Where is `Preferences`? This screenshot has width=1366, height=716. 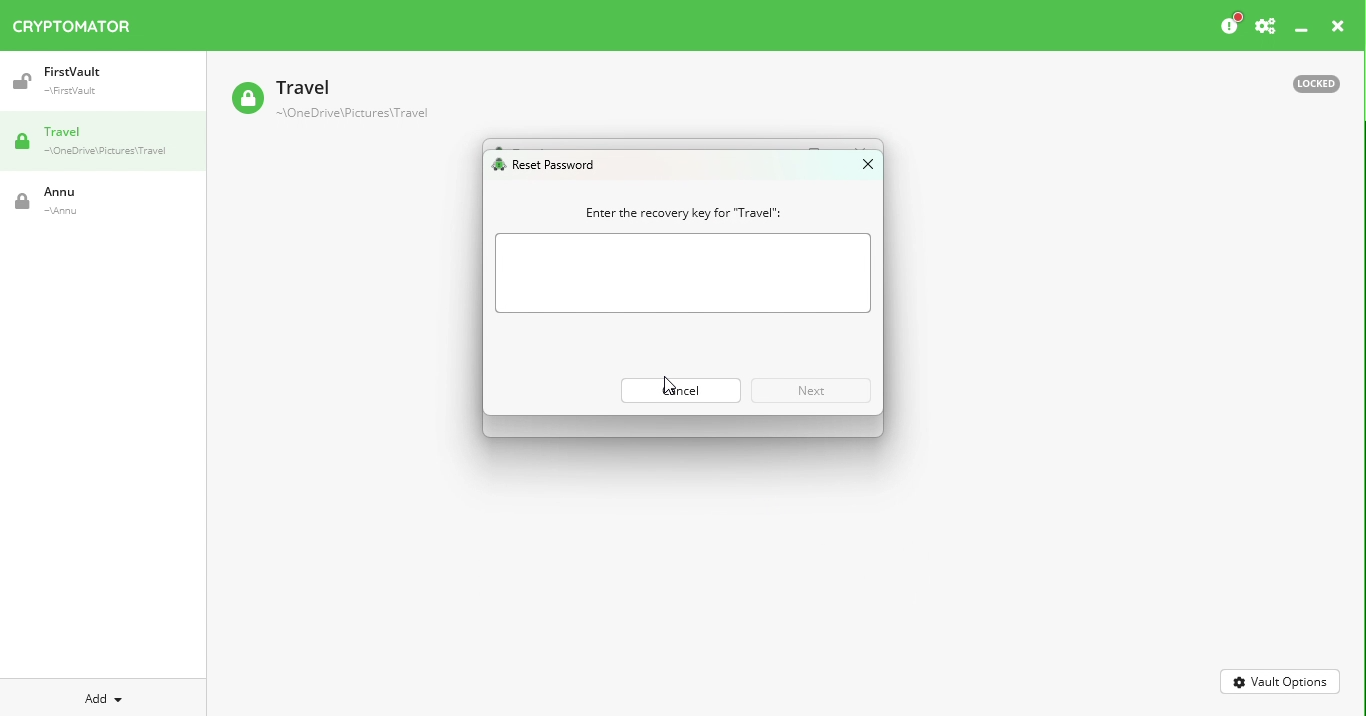
Preferences is located at coordinates (1265, 27).